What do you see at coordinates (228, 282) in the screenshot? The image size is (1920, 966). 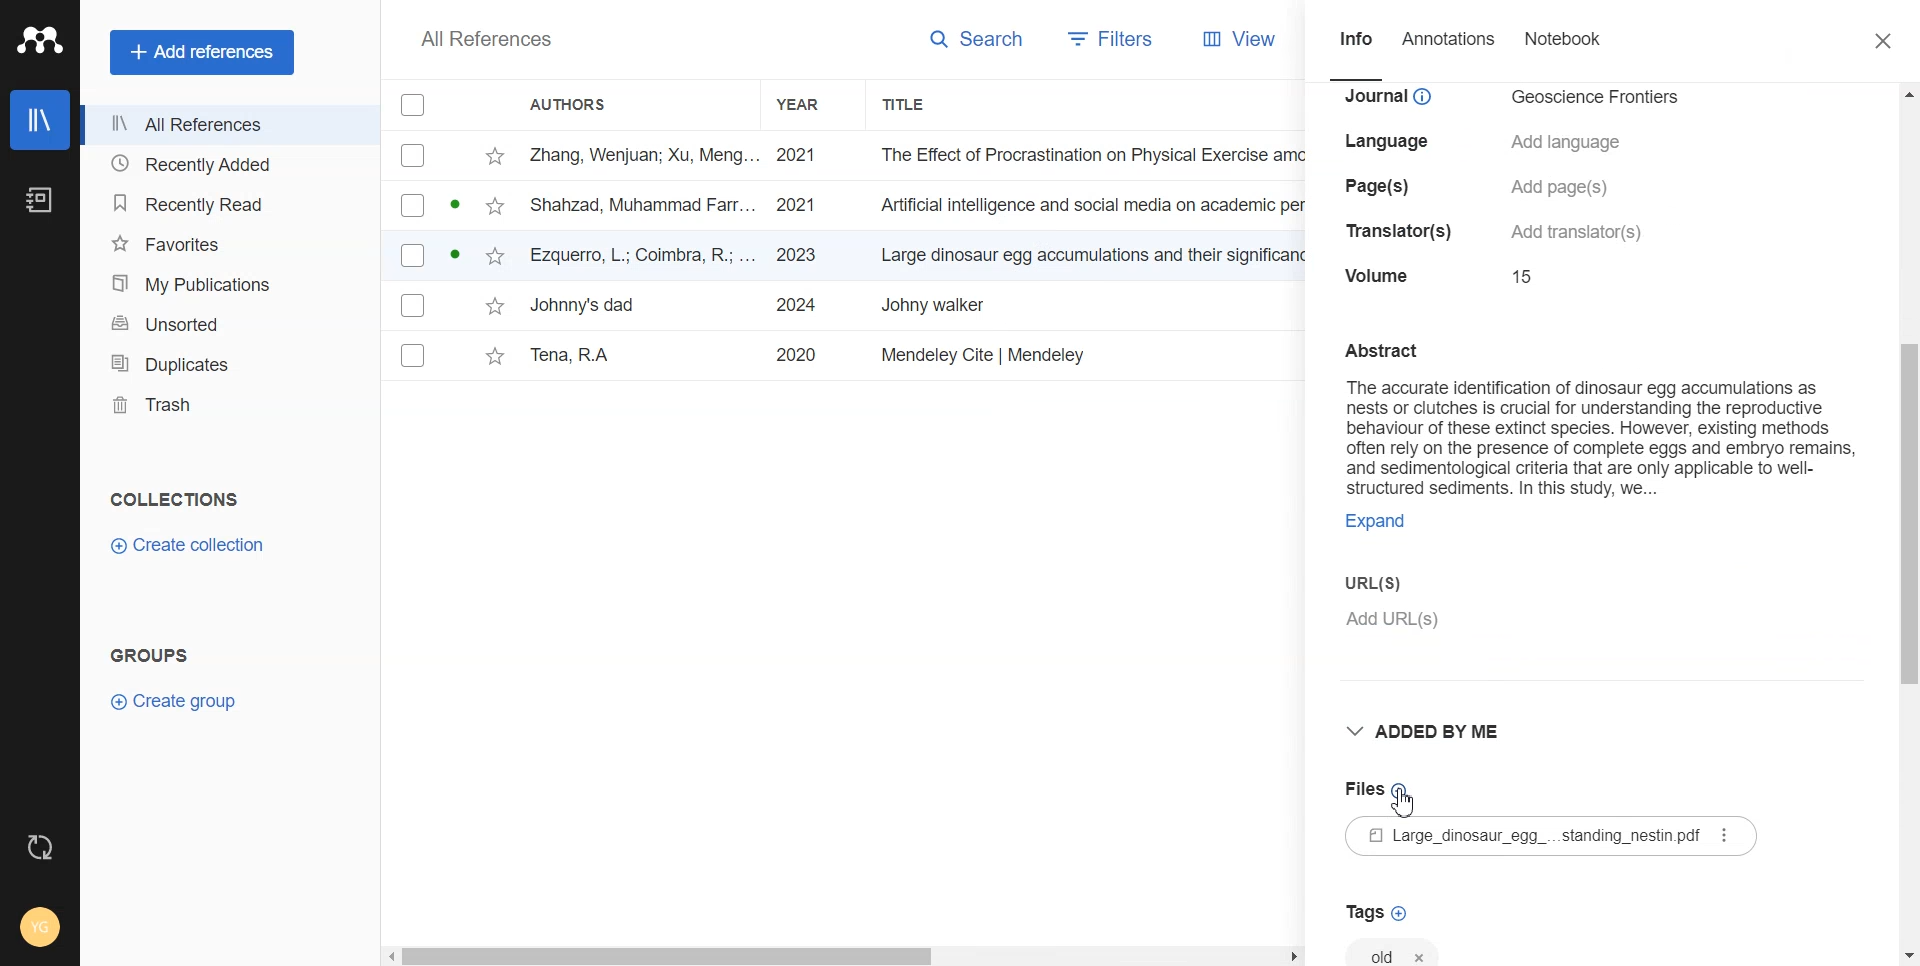 I see `My Publication` at bounding box center [228, 282].